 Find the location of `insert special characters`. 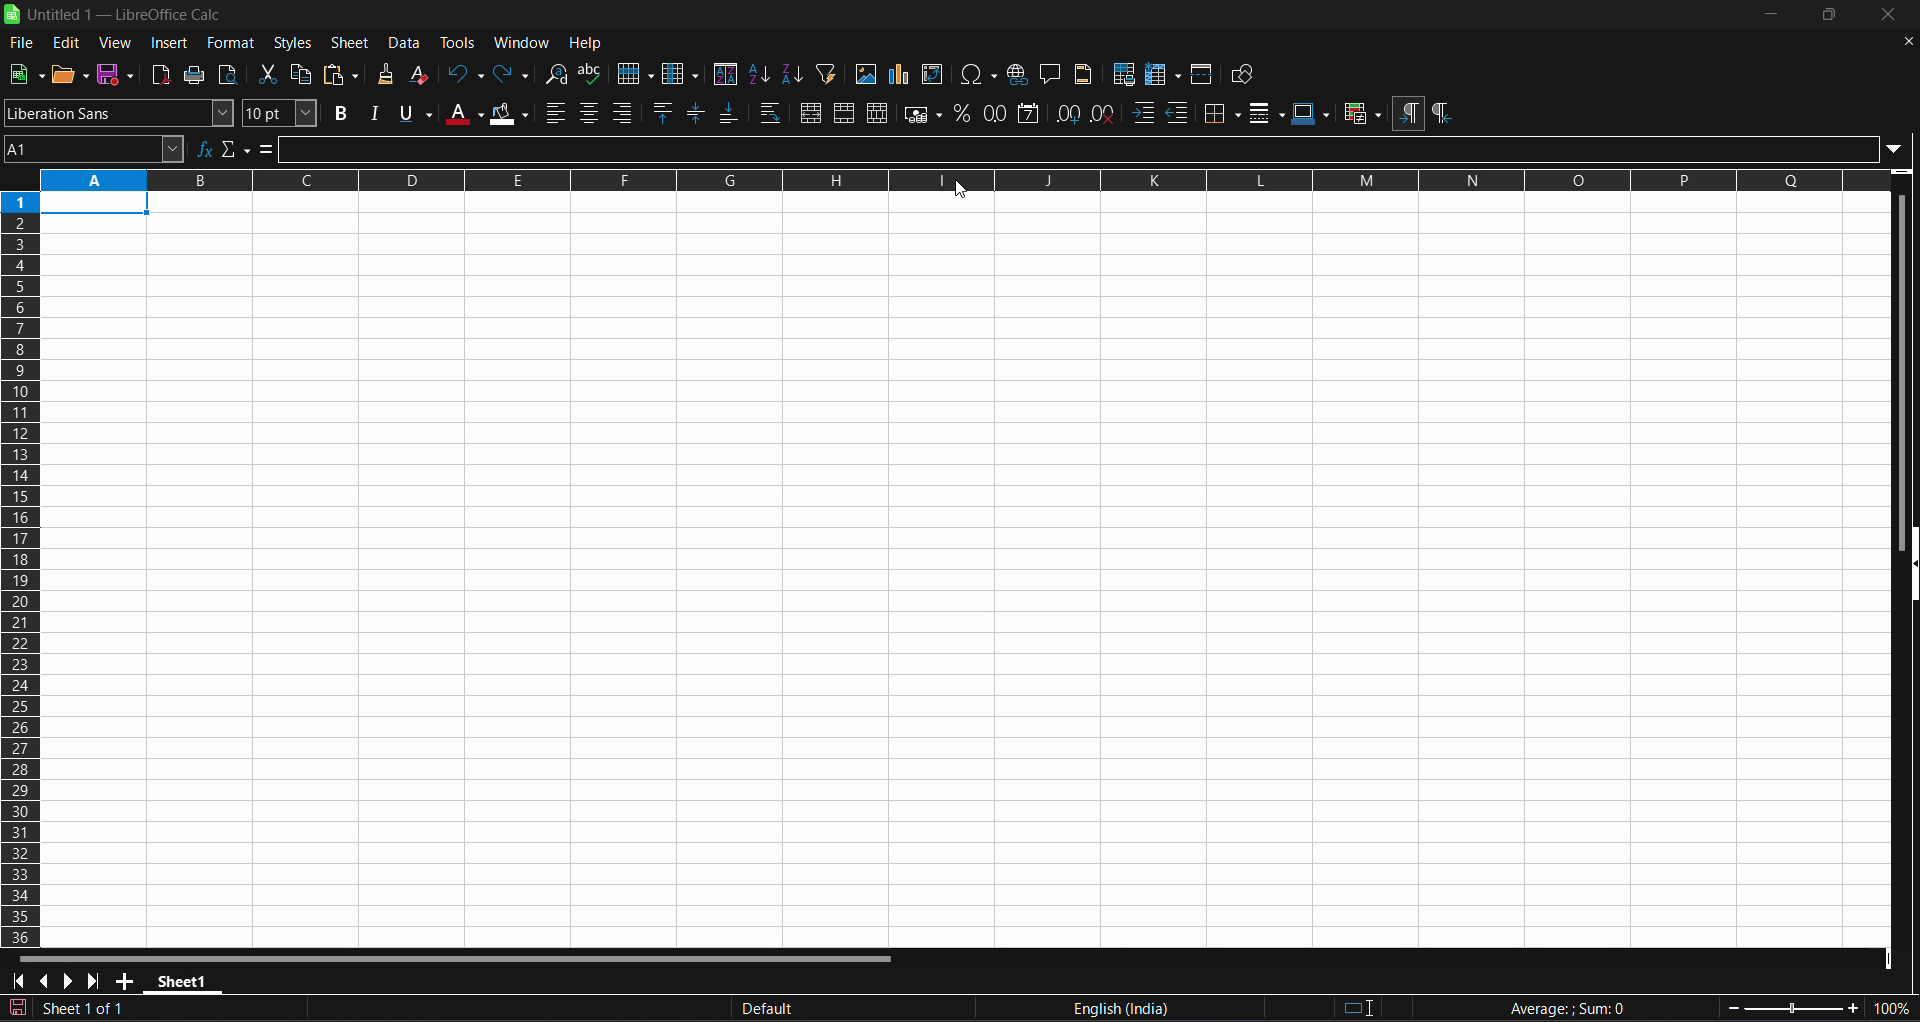

insert special characters is located at coordinates (979, 74).